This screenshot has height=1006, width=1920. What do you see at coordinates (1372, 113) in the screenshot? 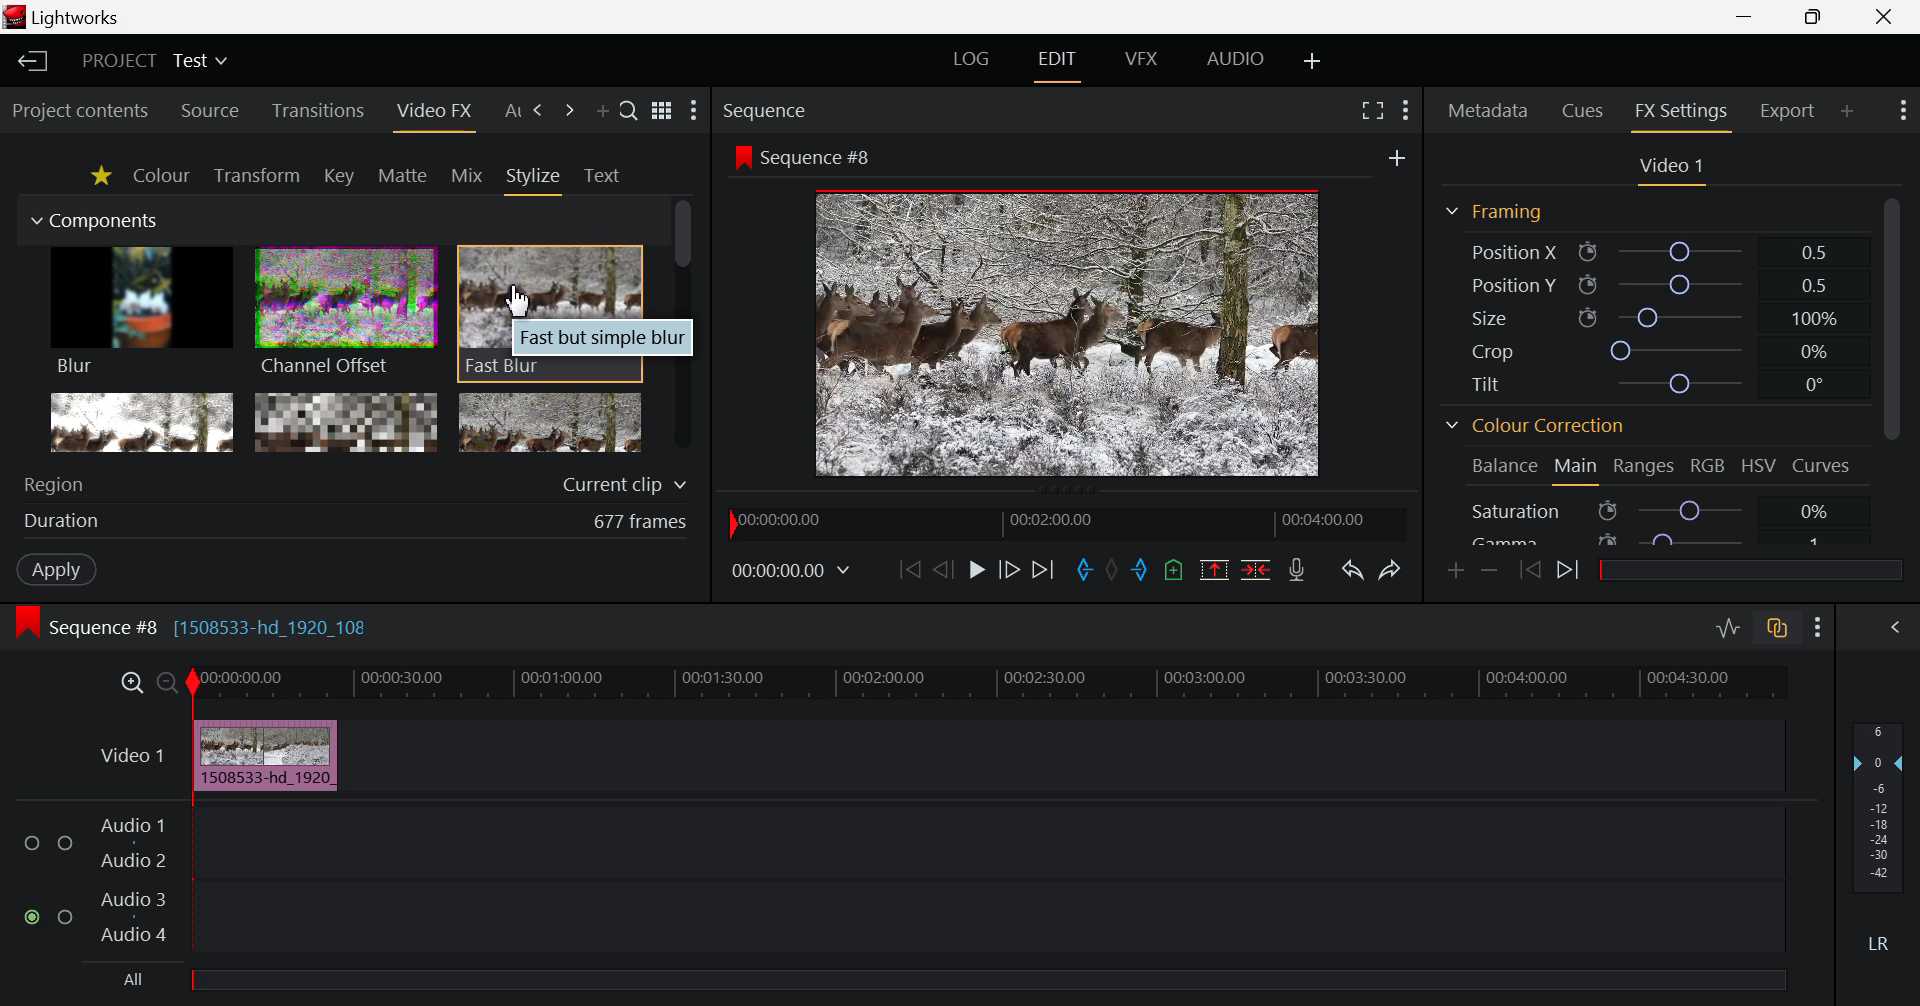
I see `Full Screen` at bounding box center [1372, 113].